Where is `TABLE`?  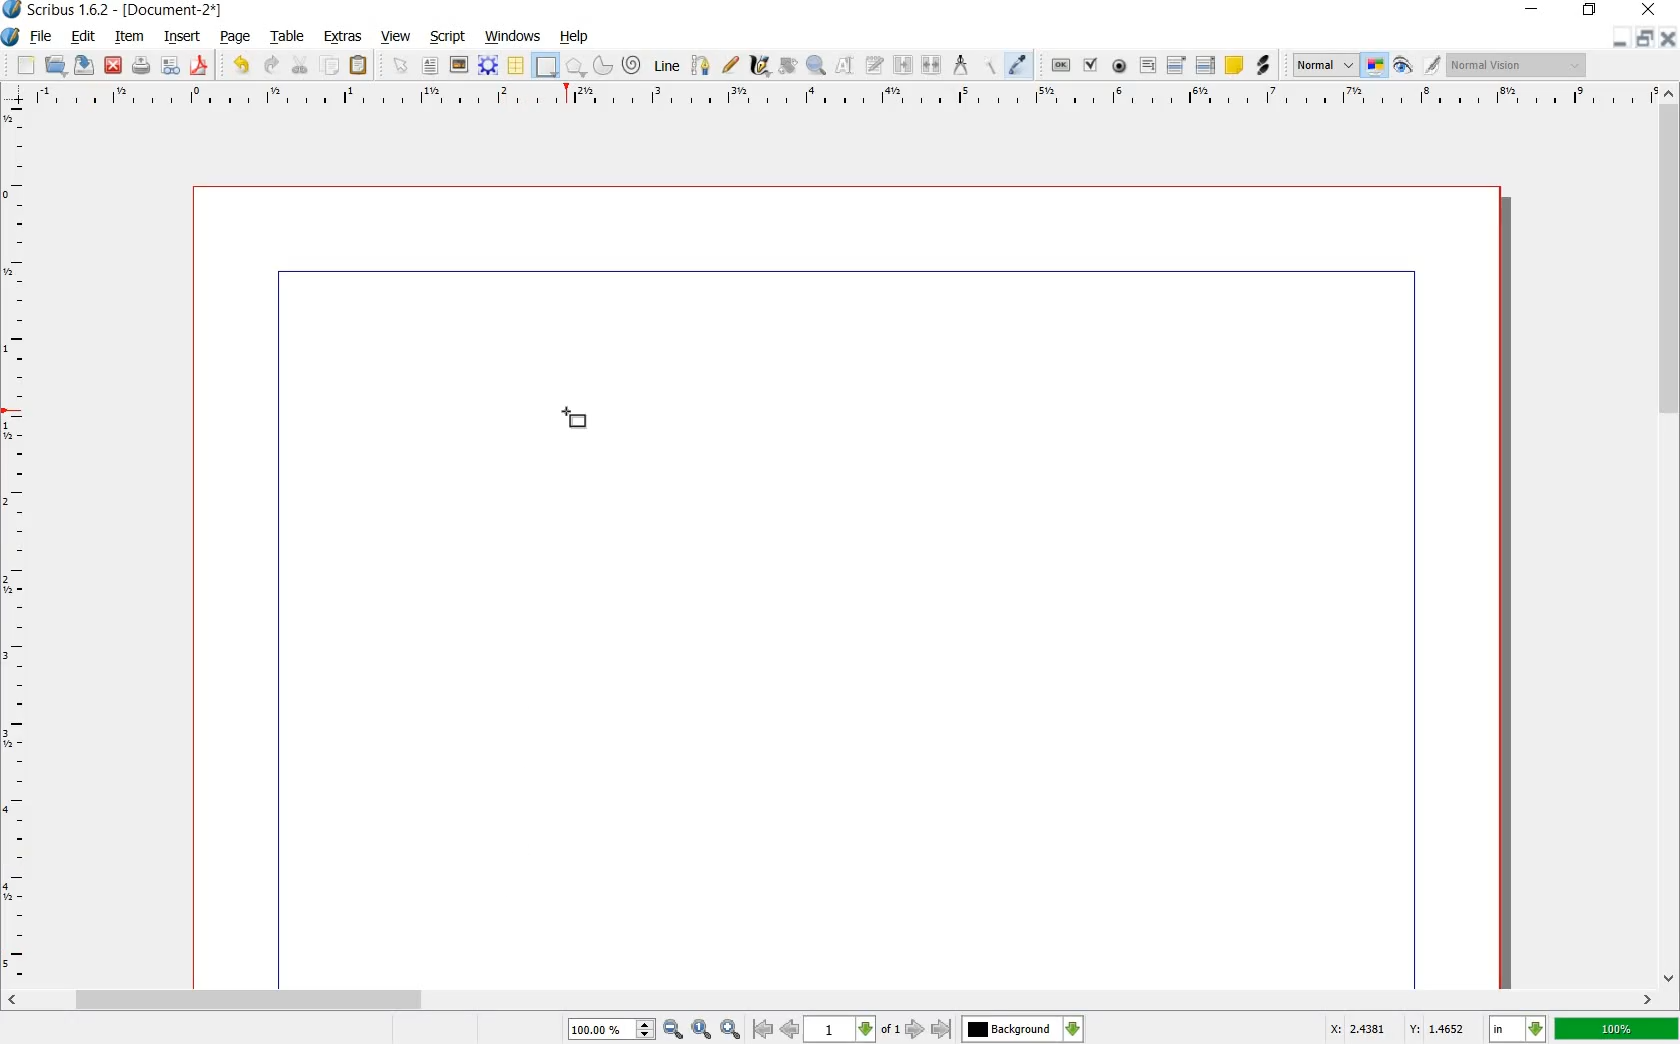 TABLE is located at coordinates (289, 38).